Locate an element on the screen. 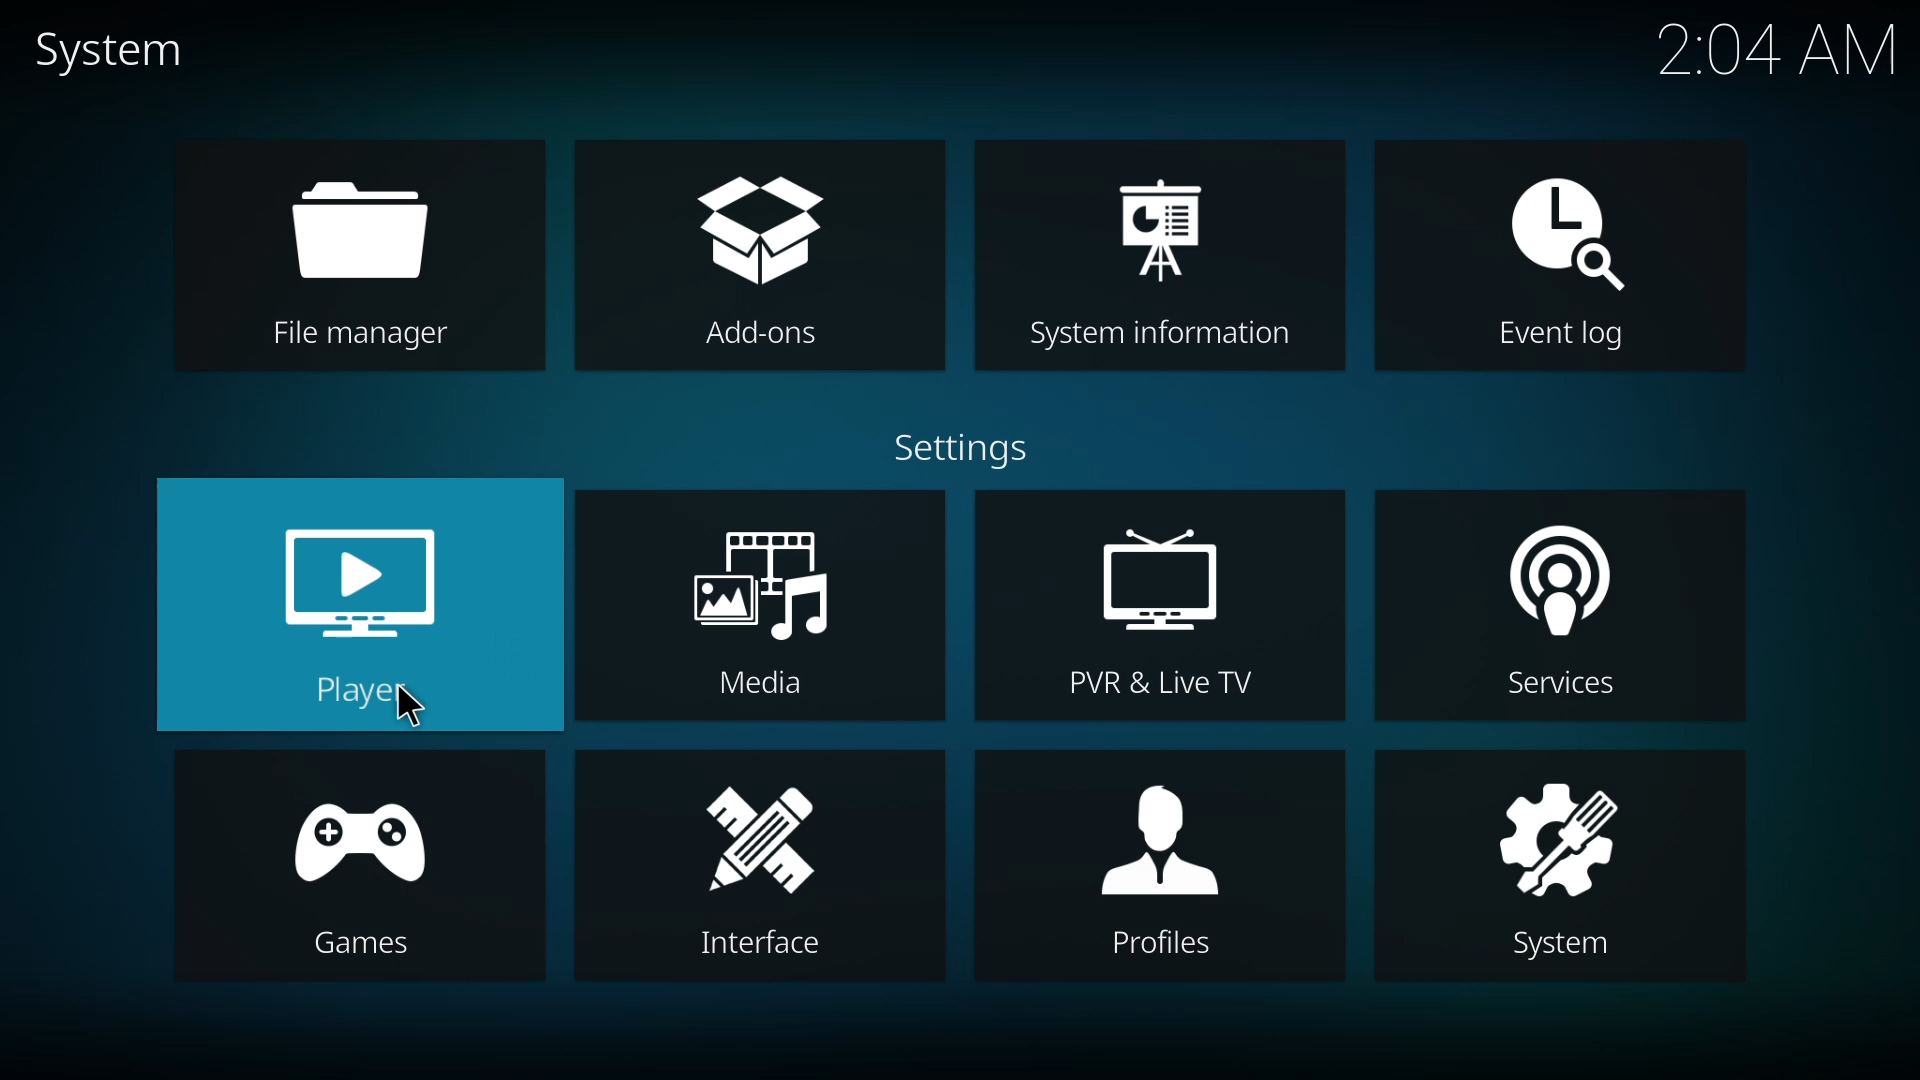 The height and width of the screenshot is (1080, 1920). pvr & live tv is located at coordinates (1159, 606).